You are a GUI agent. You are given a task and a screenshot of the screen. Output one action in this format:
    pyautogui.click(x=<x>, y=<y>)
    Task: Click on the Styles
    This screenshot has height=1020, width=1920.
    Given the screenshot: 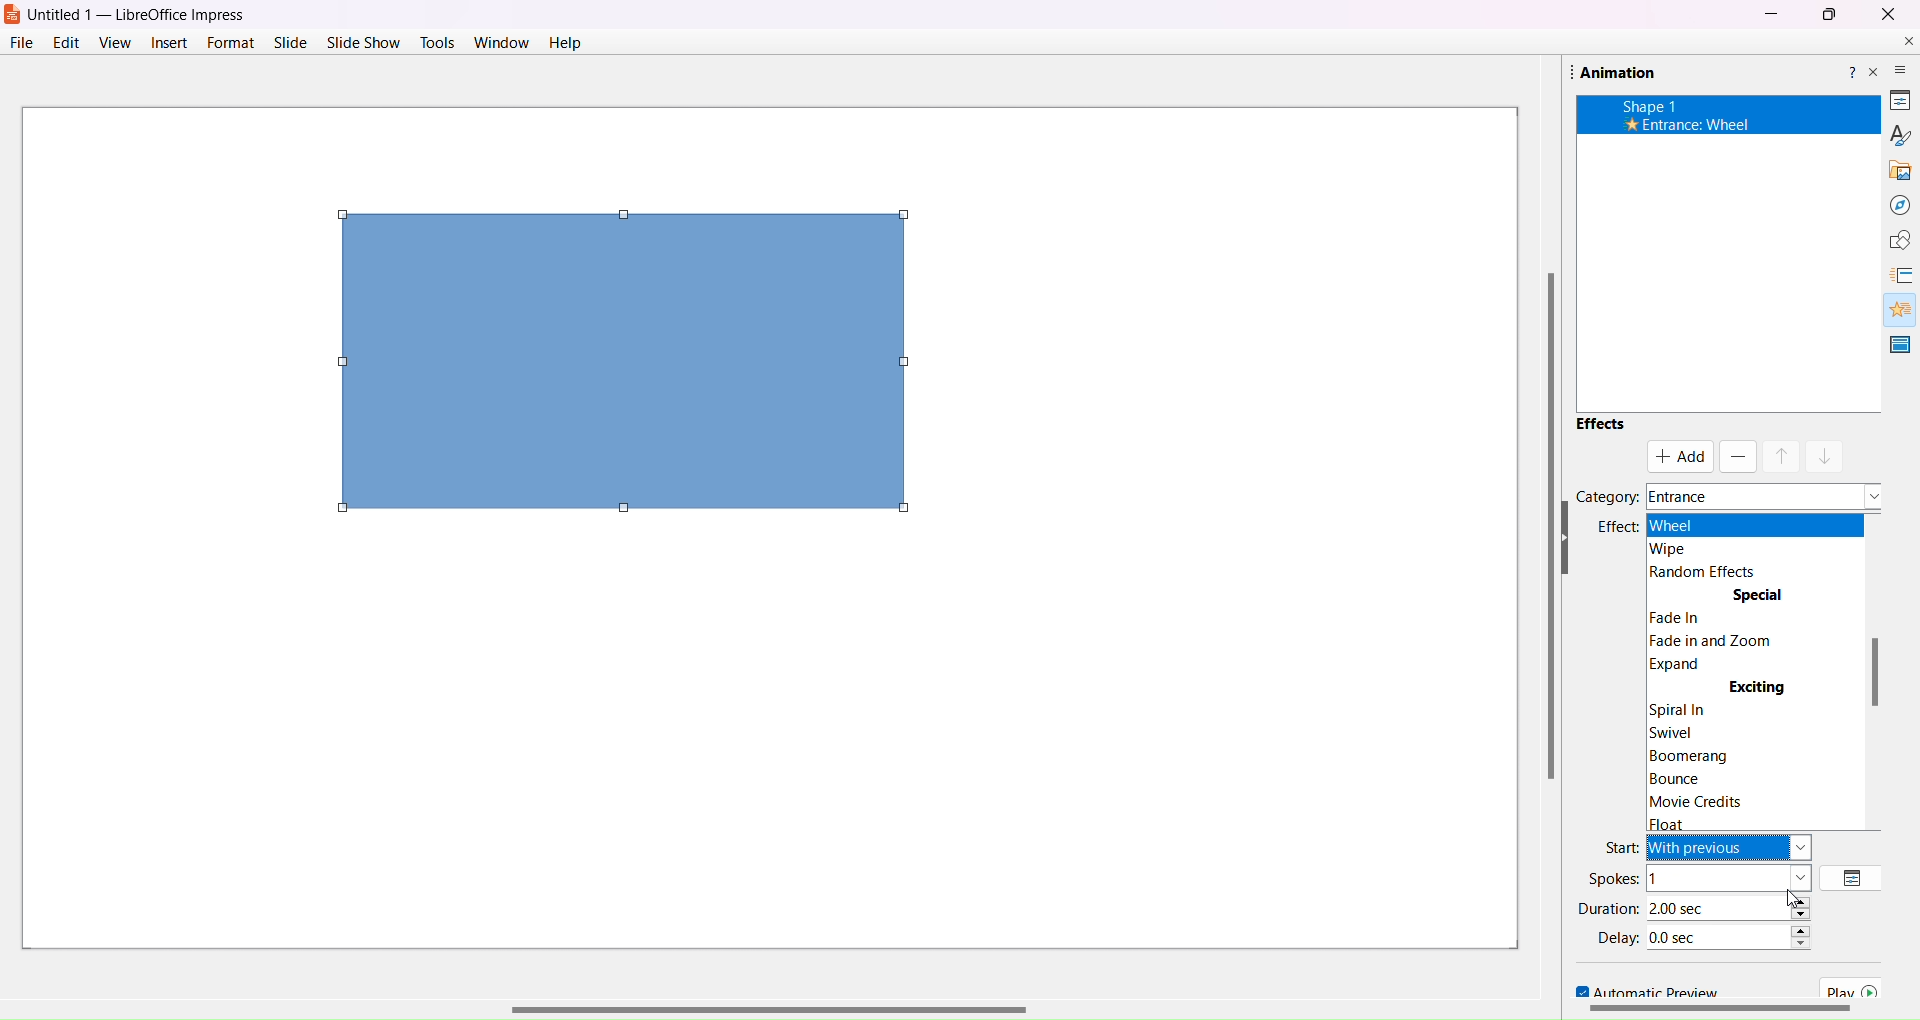 What is the action you would take?
    pyautogui.click(x=1893, y=133)
    